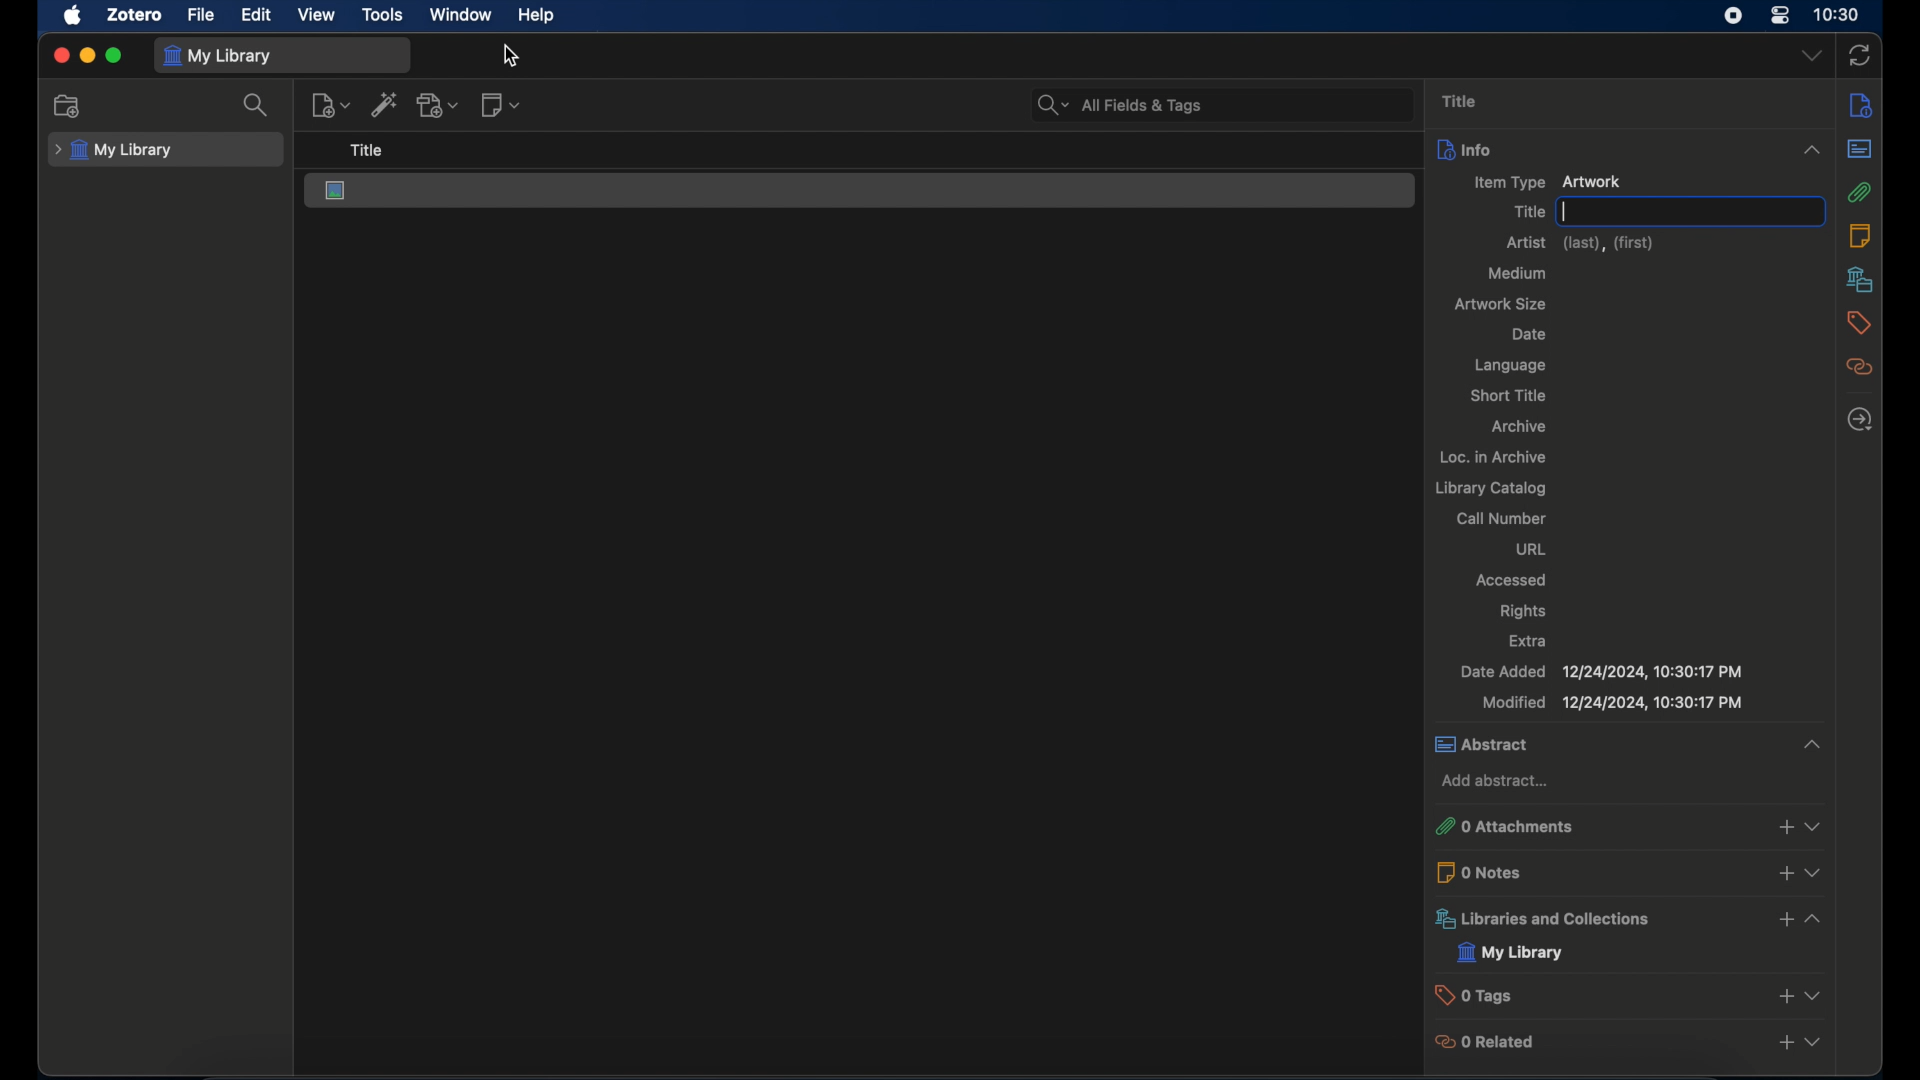  What do you see at coordinates (1512, 579) in the screenshot?
I see `accessed` at bounding box center [1512, 579].